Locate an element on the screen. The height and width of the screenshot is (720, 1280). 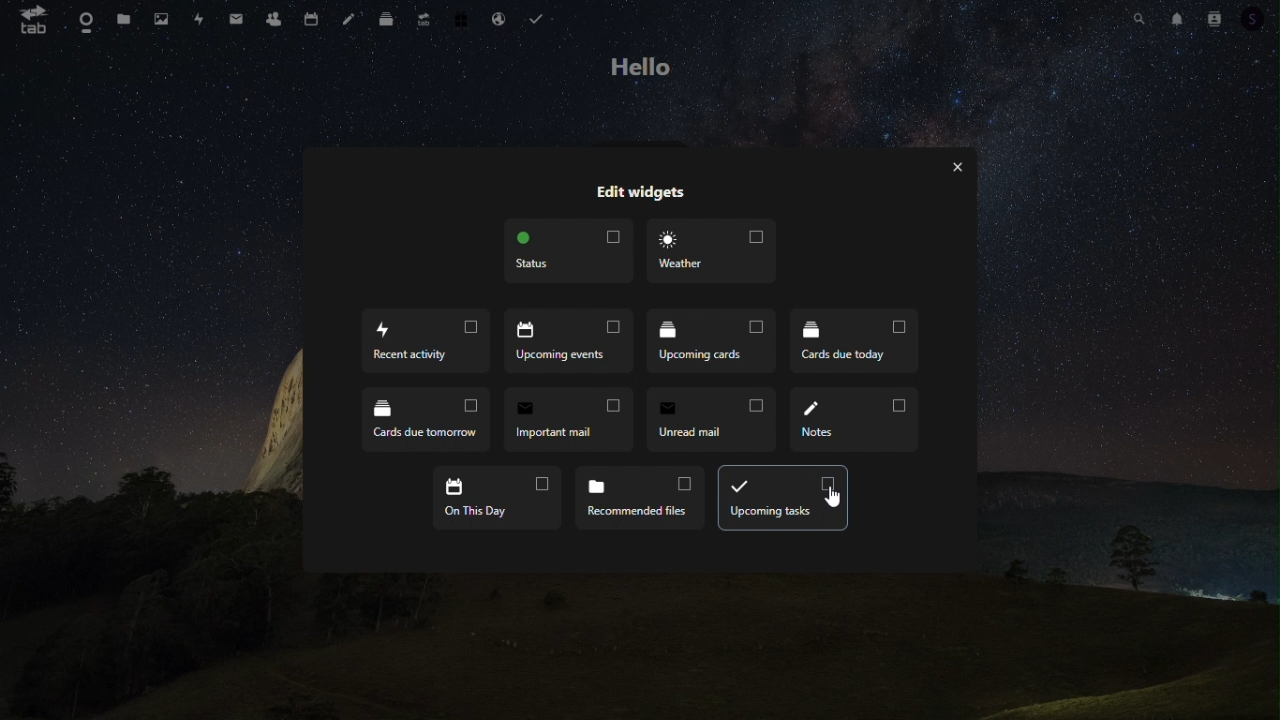
Cursor is located at coordinates (833, 498).